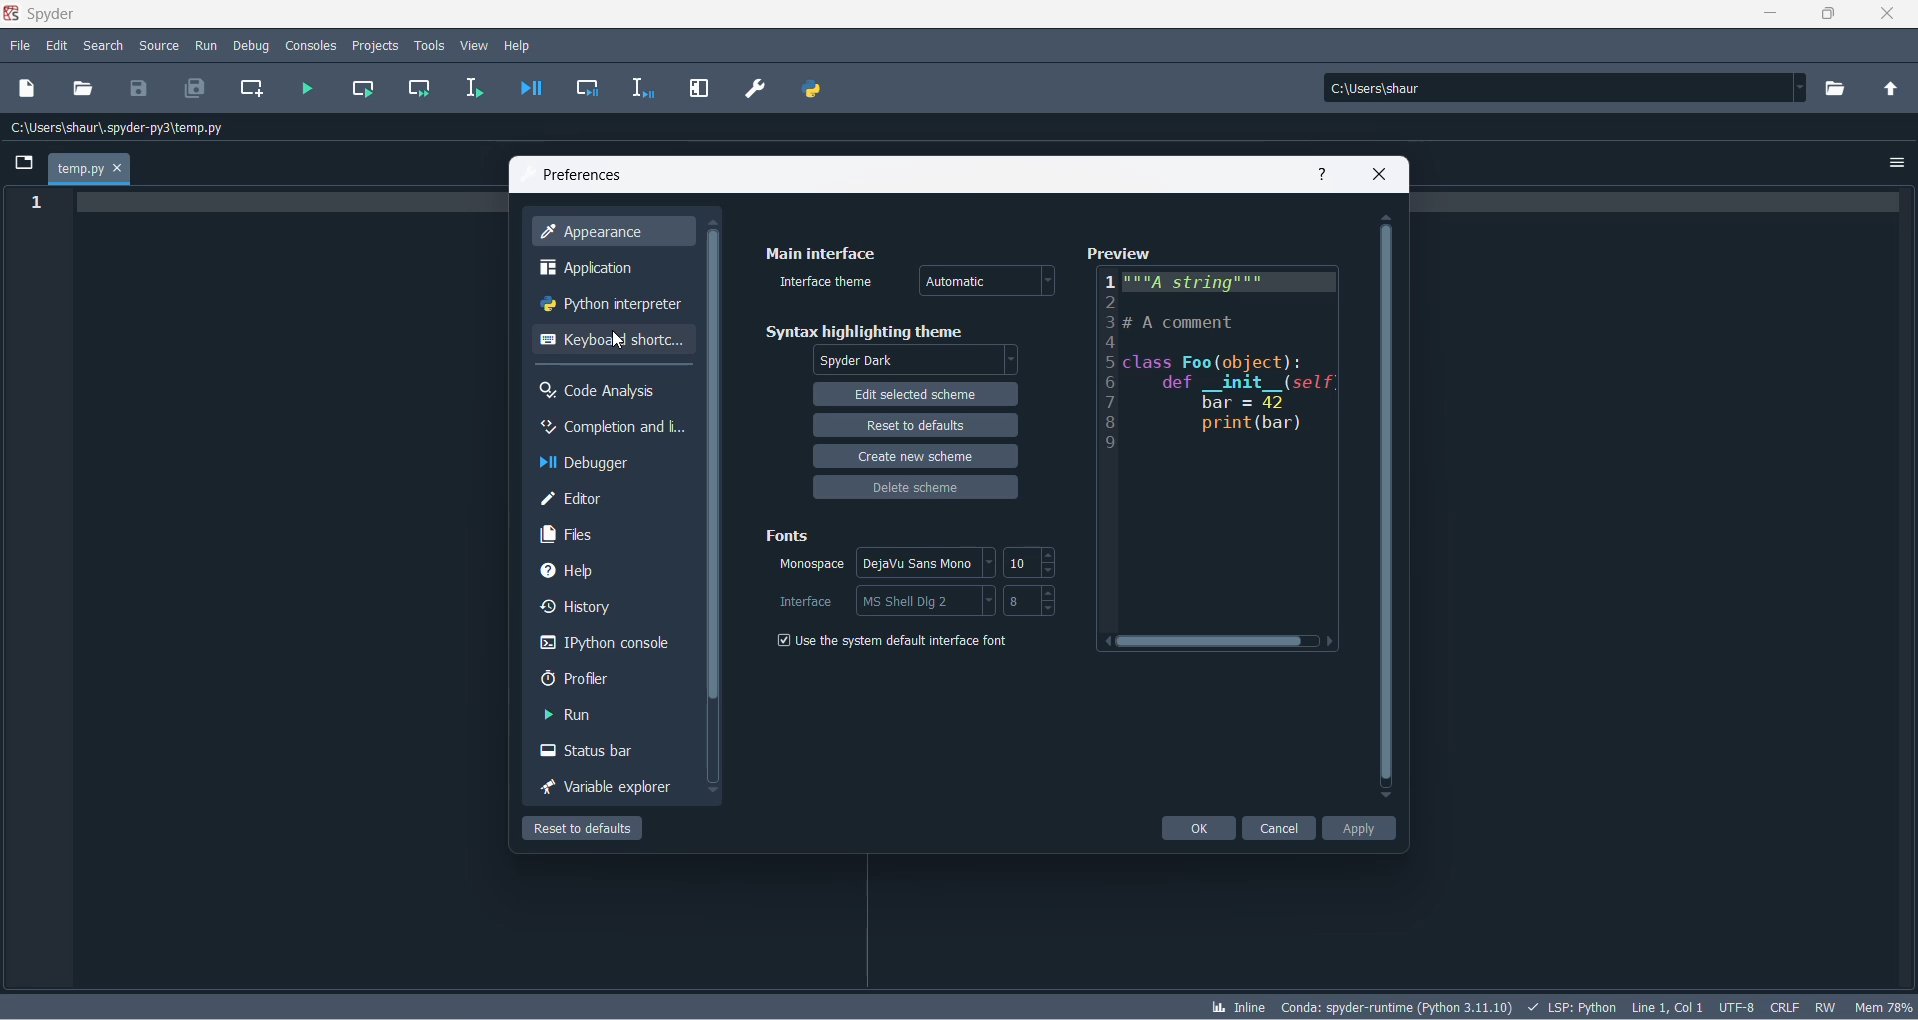 The image size is (1918, 1020). I want to click on save, so click(140, 87).